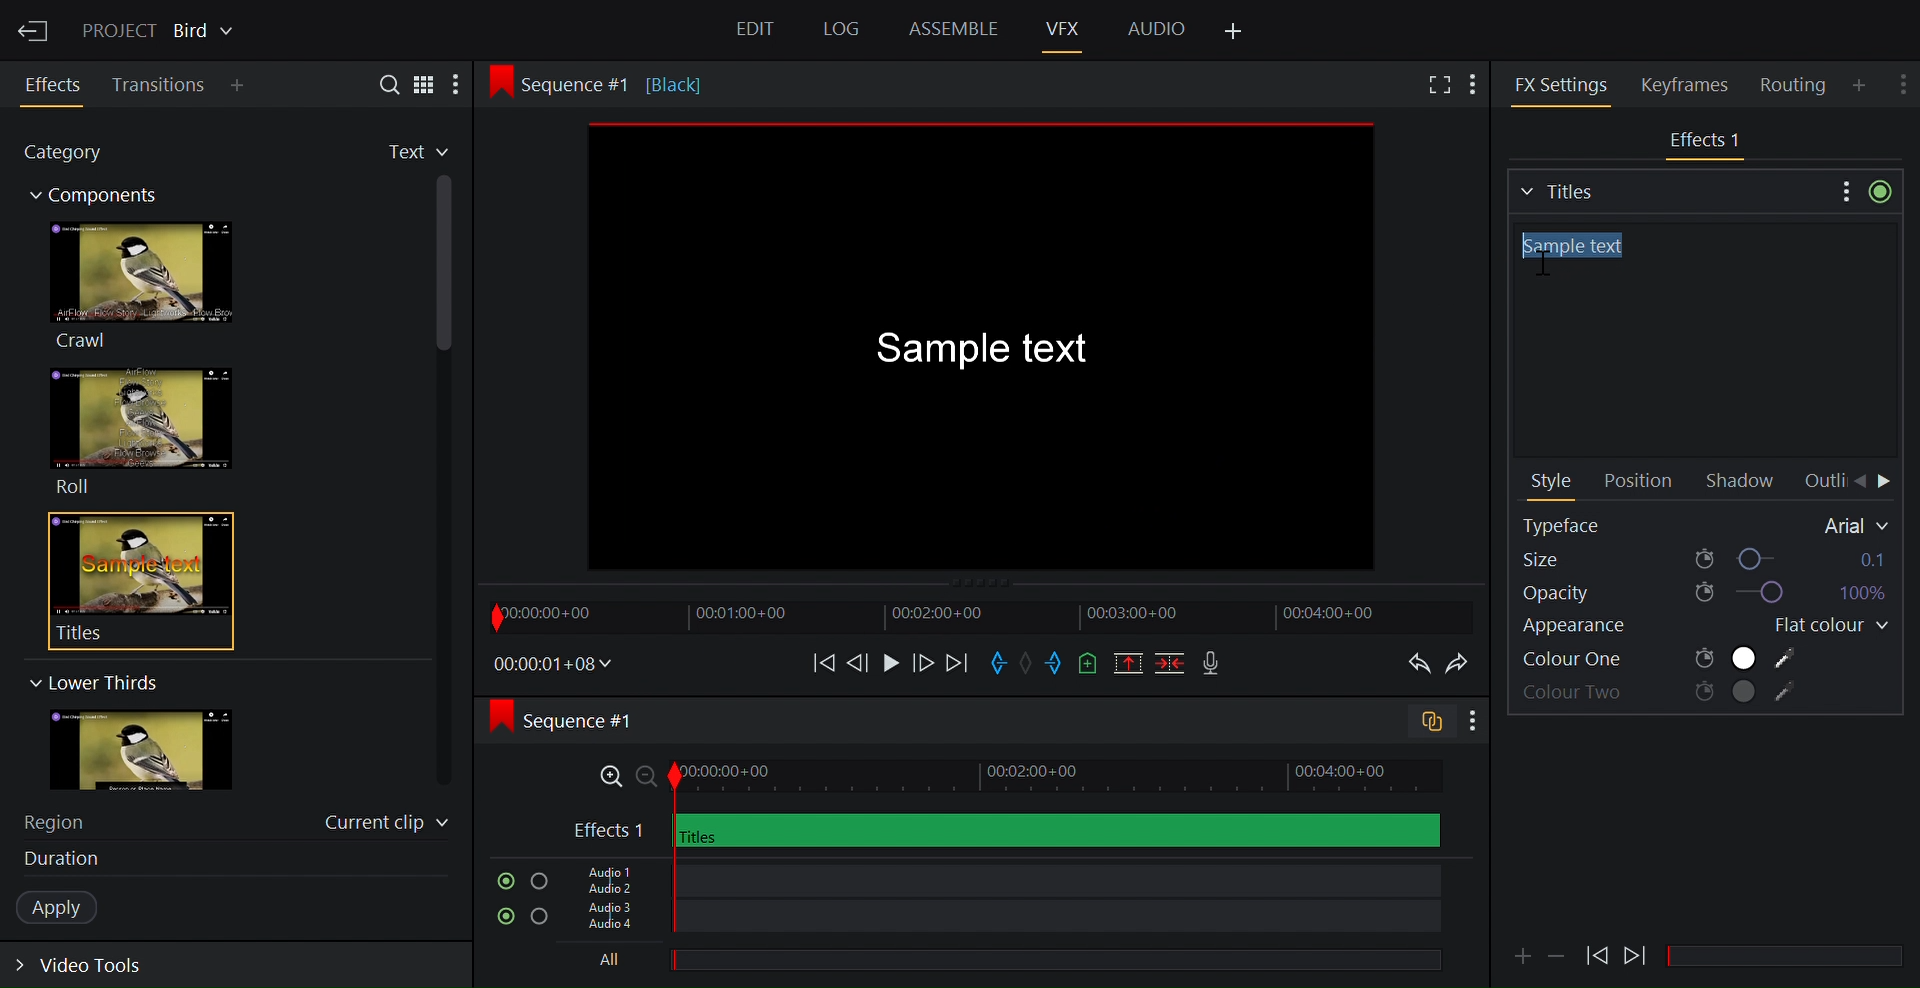 This screenshot has height=988, width=1920. I want to click on Style, so click(1553, 483).